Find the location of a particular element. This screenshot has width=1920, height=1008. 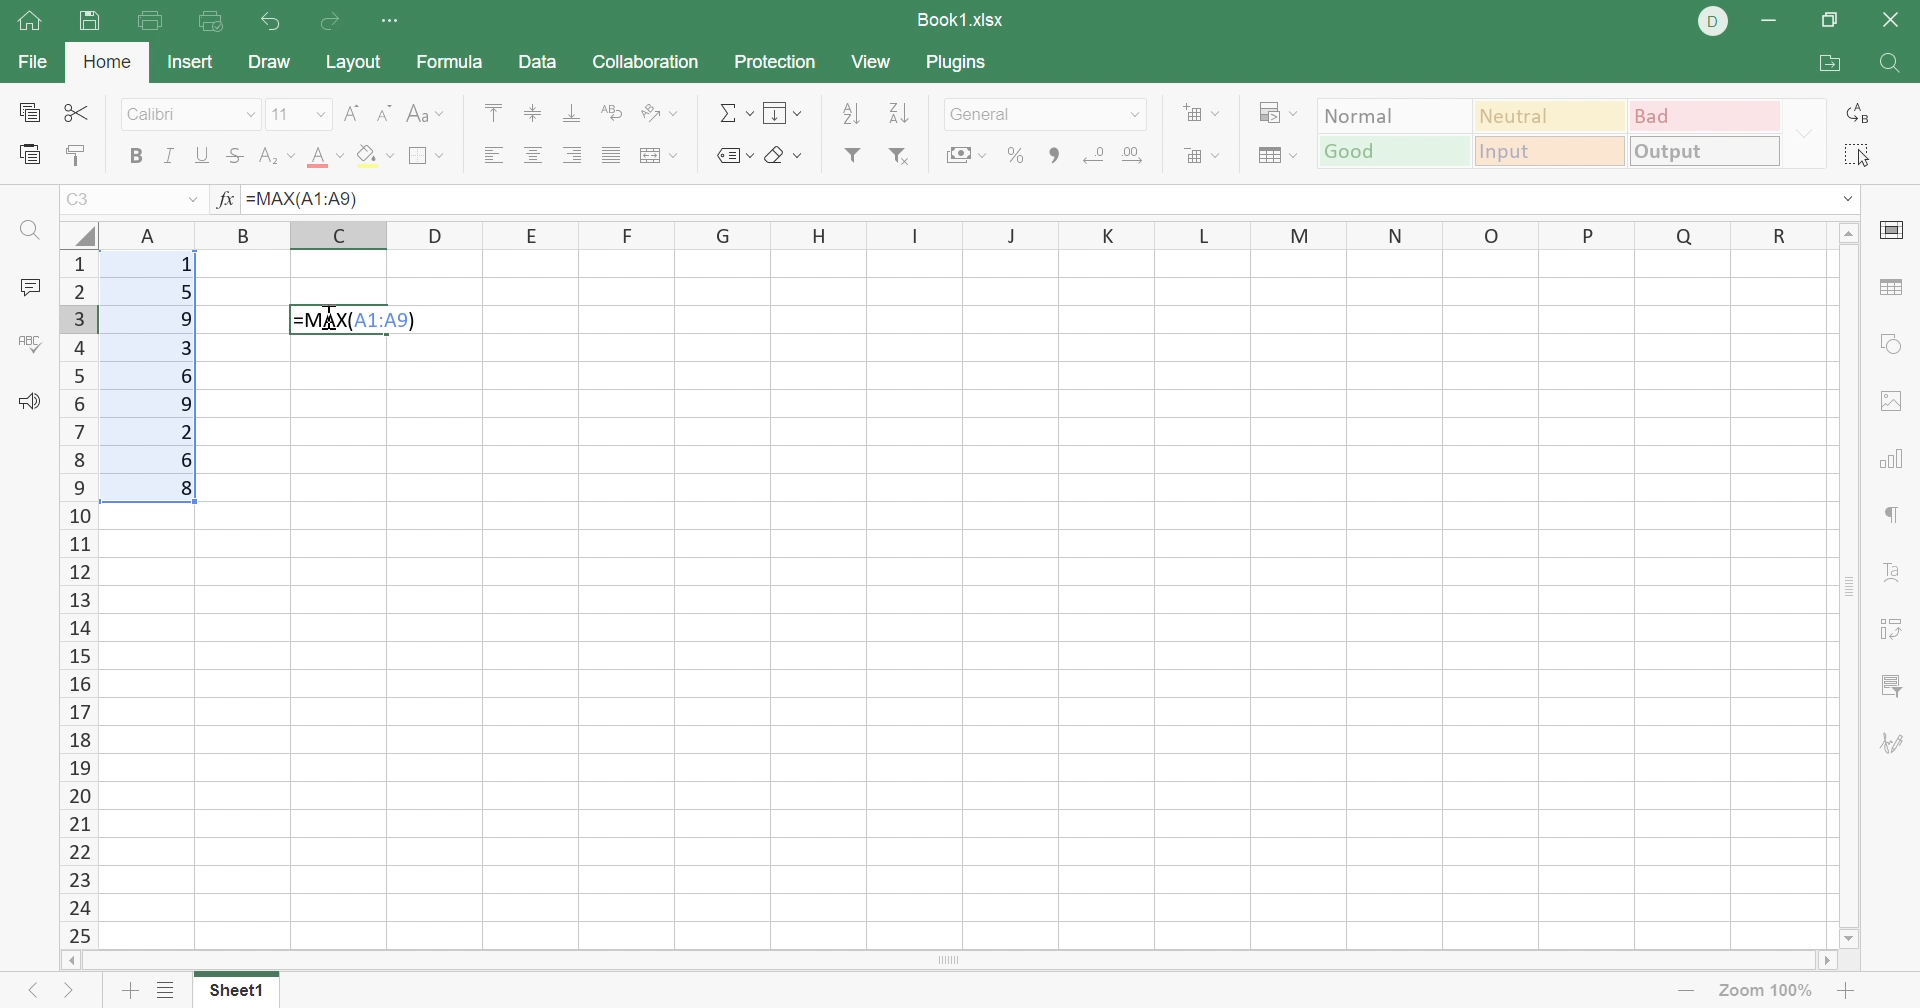

Cut is located at coordinates (76, 111).